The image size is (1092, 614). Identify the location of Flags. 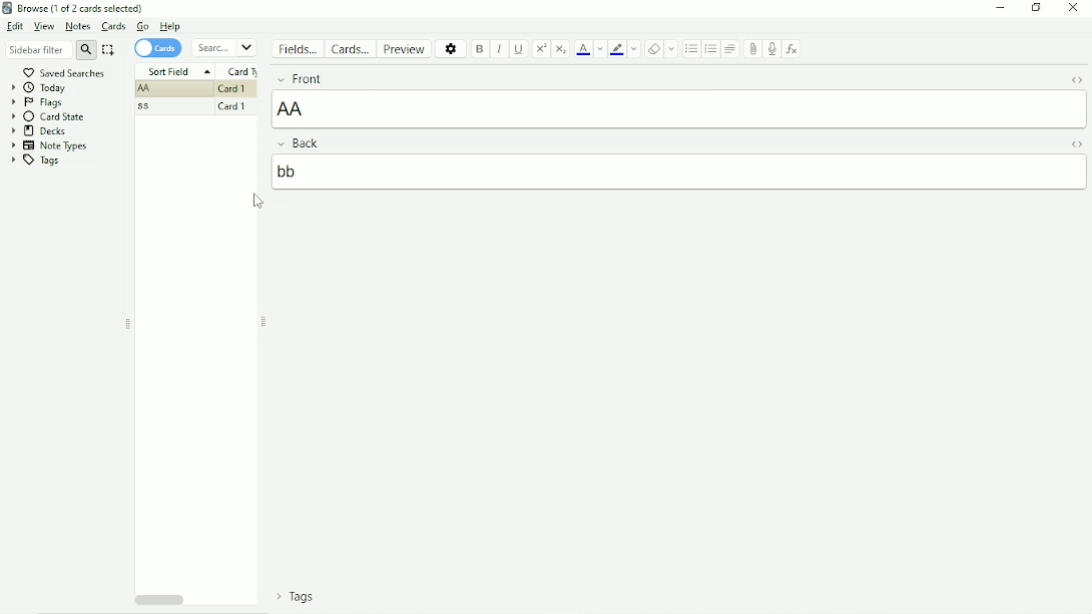
(37, 103).